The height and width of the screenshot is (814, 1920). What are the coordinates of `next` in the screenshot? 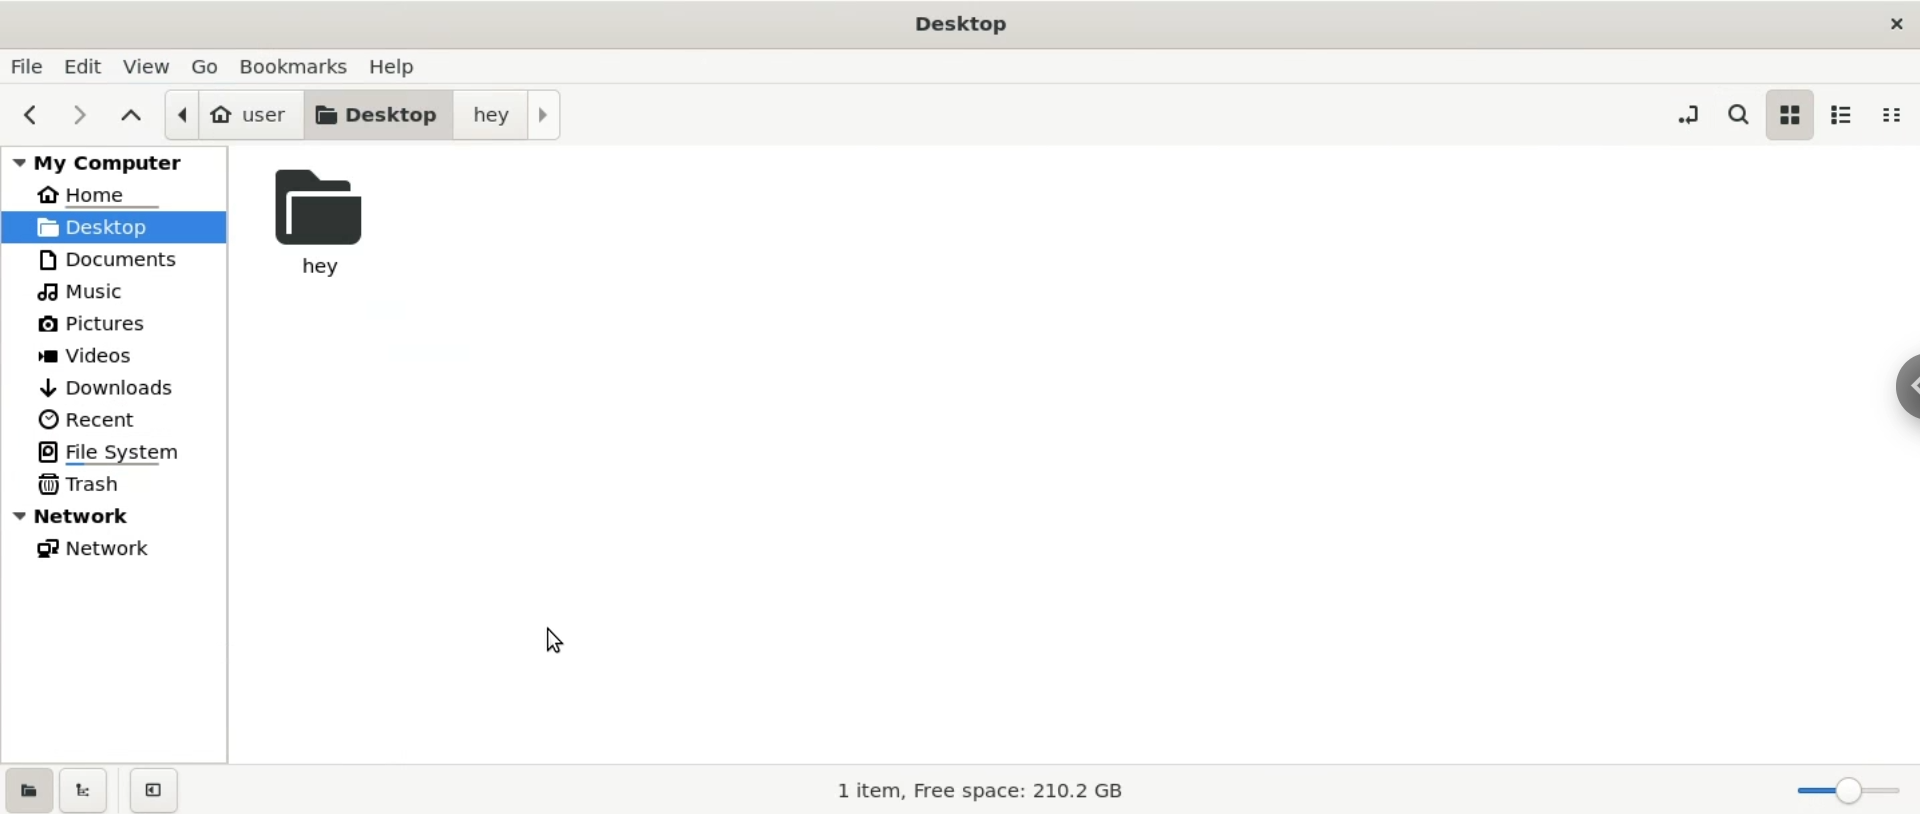 It's located at (81, 113).